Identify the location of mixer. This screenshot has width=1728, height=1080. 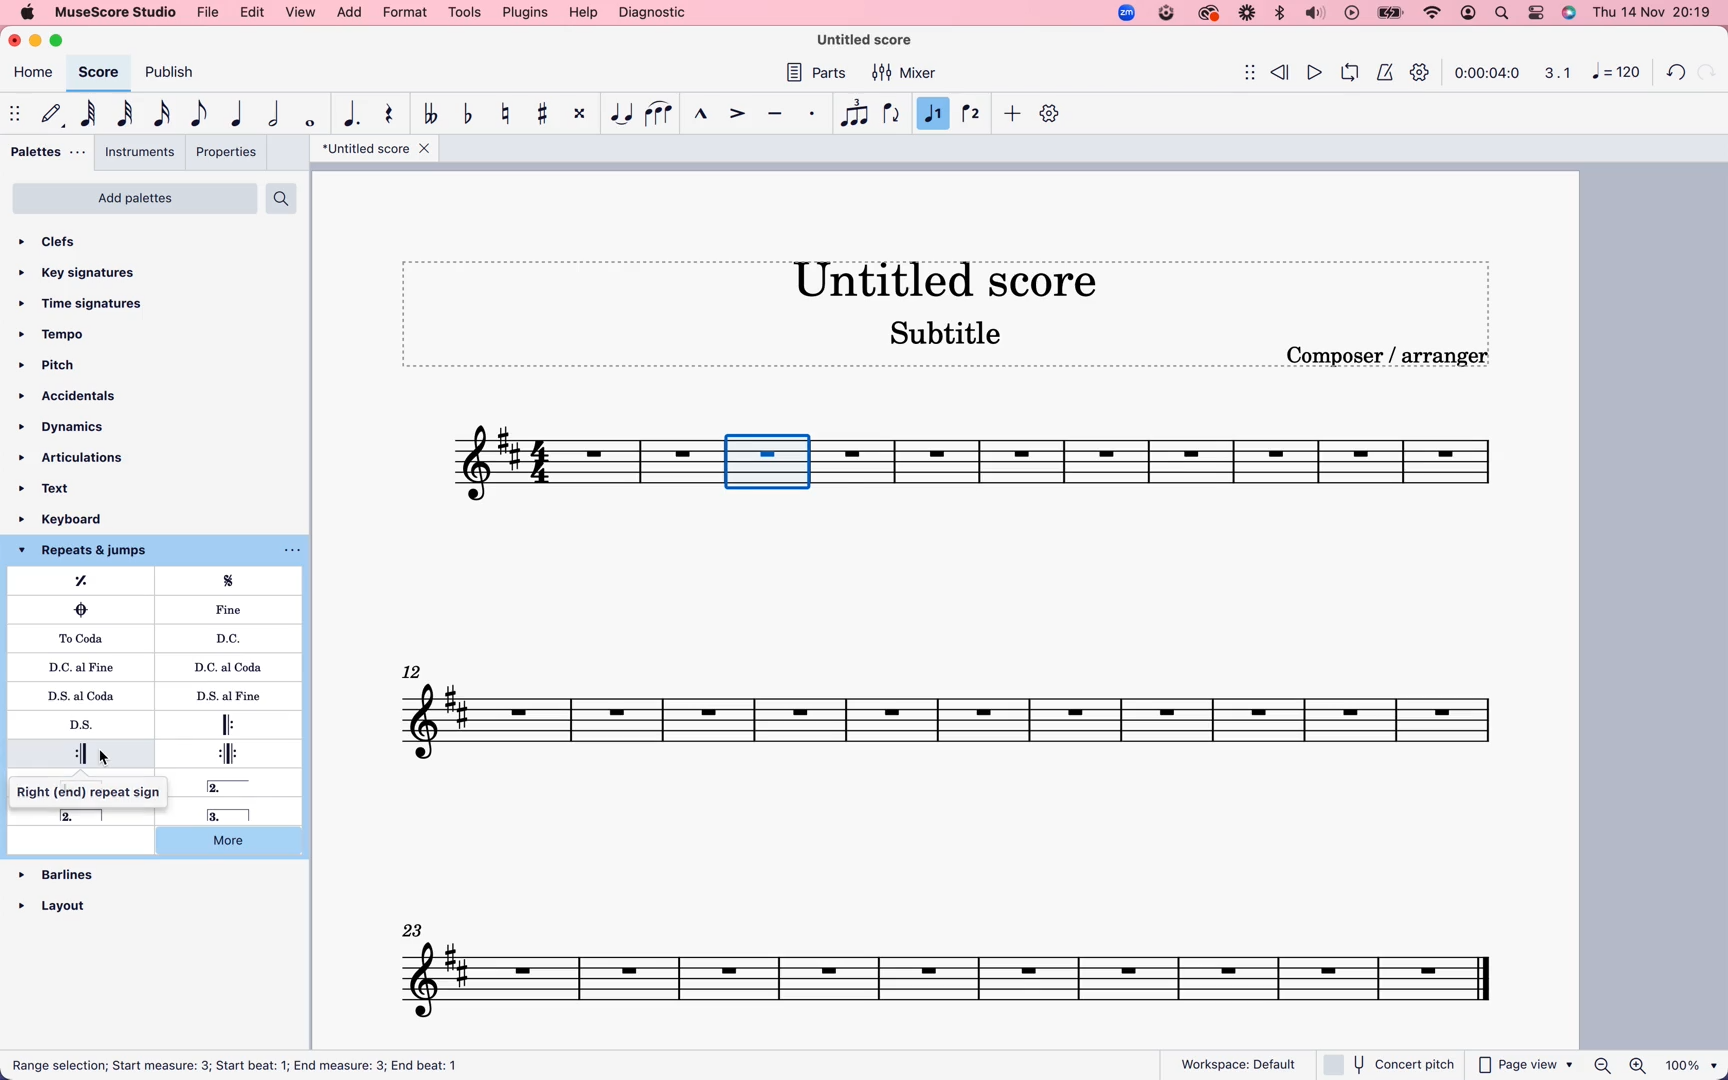
(905, 74).